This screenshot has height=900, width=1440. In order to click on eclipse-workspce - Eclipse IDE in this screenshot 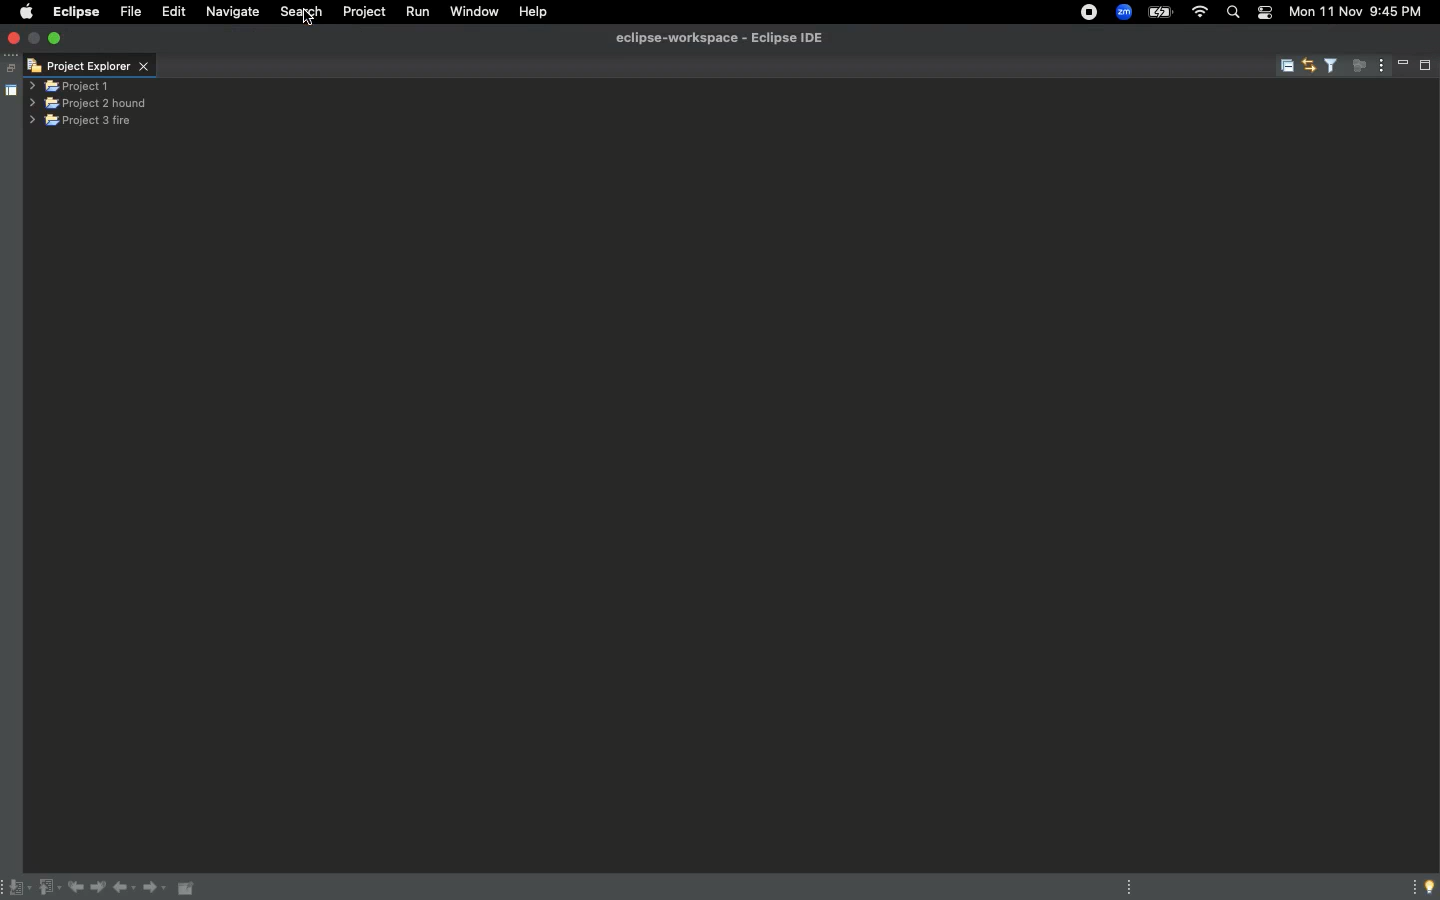, I will do `click(735, 39)`.